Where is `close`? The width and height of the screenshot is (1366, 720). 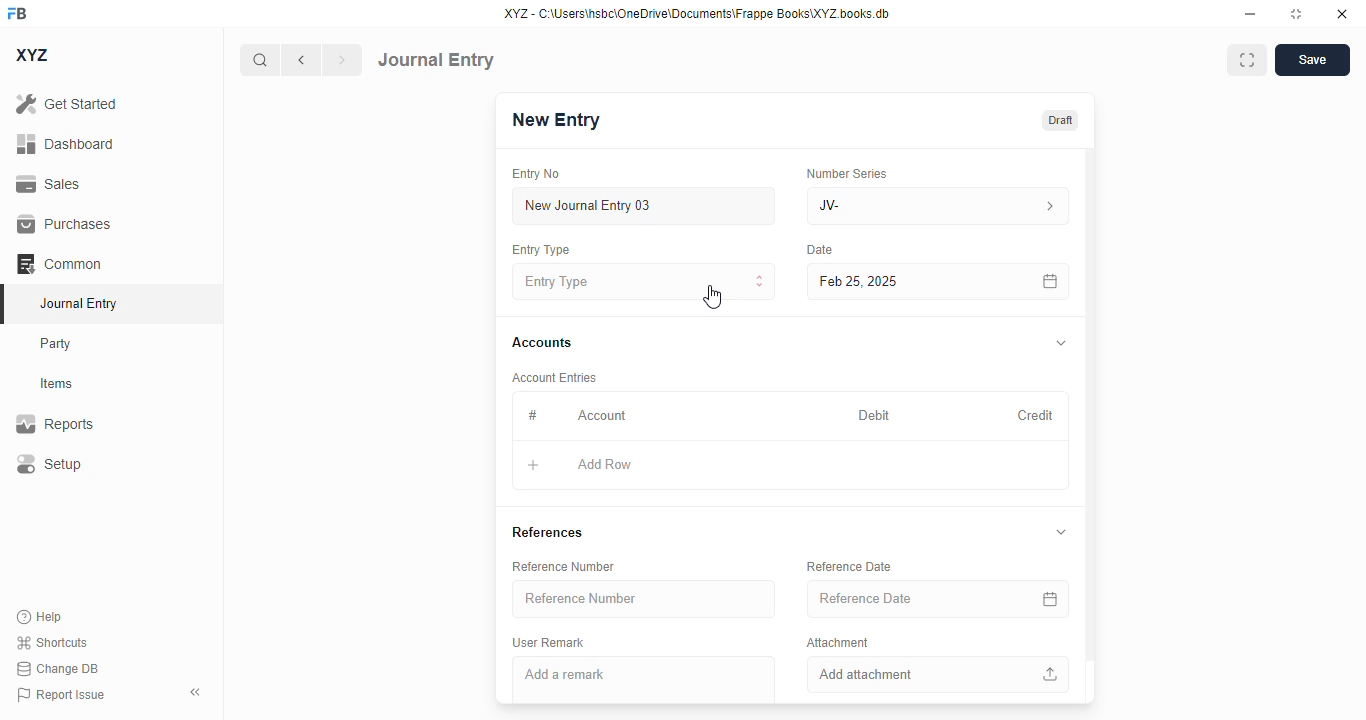 close is located at coordinates (1342, 13).